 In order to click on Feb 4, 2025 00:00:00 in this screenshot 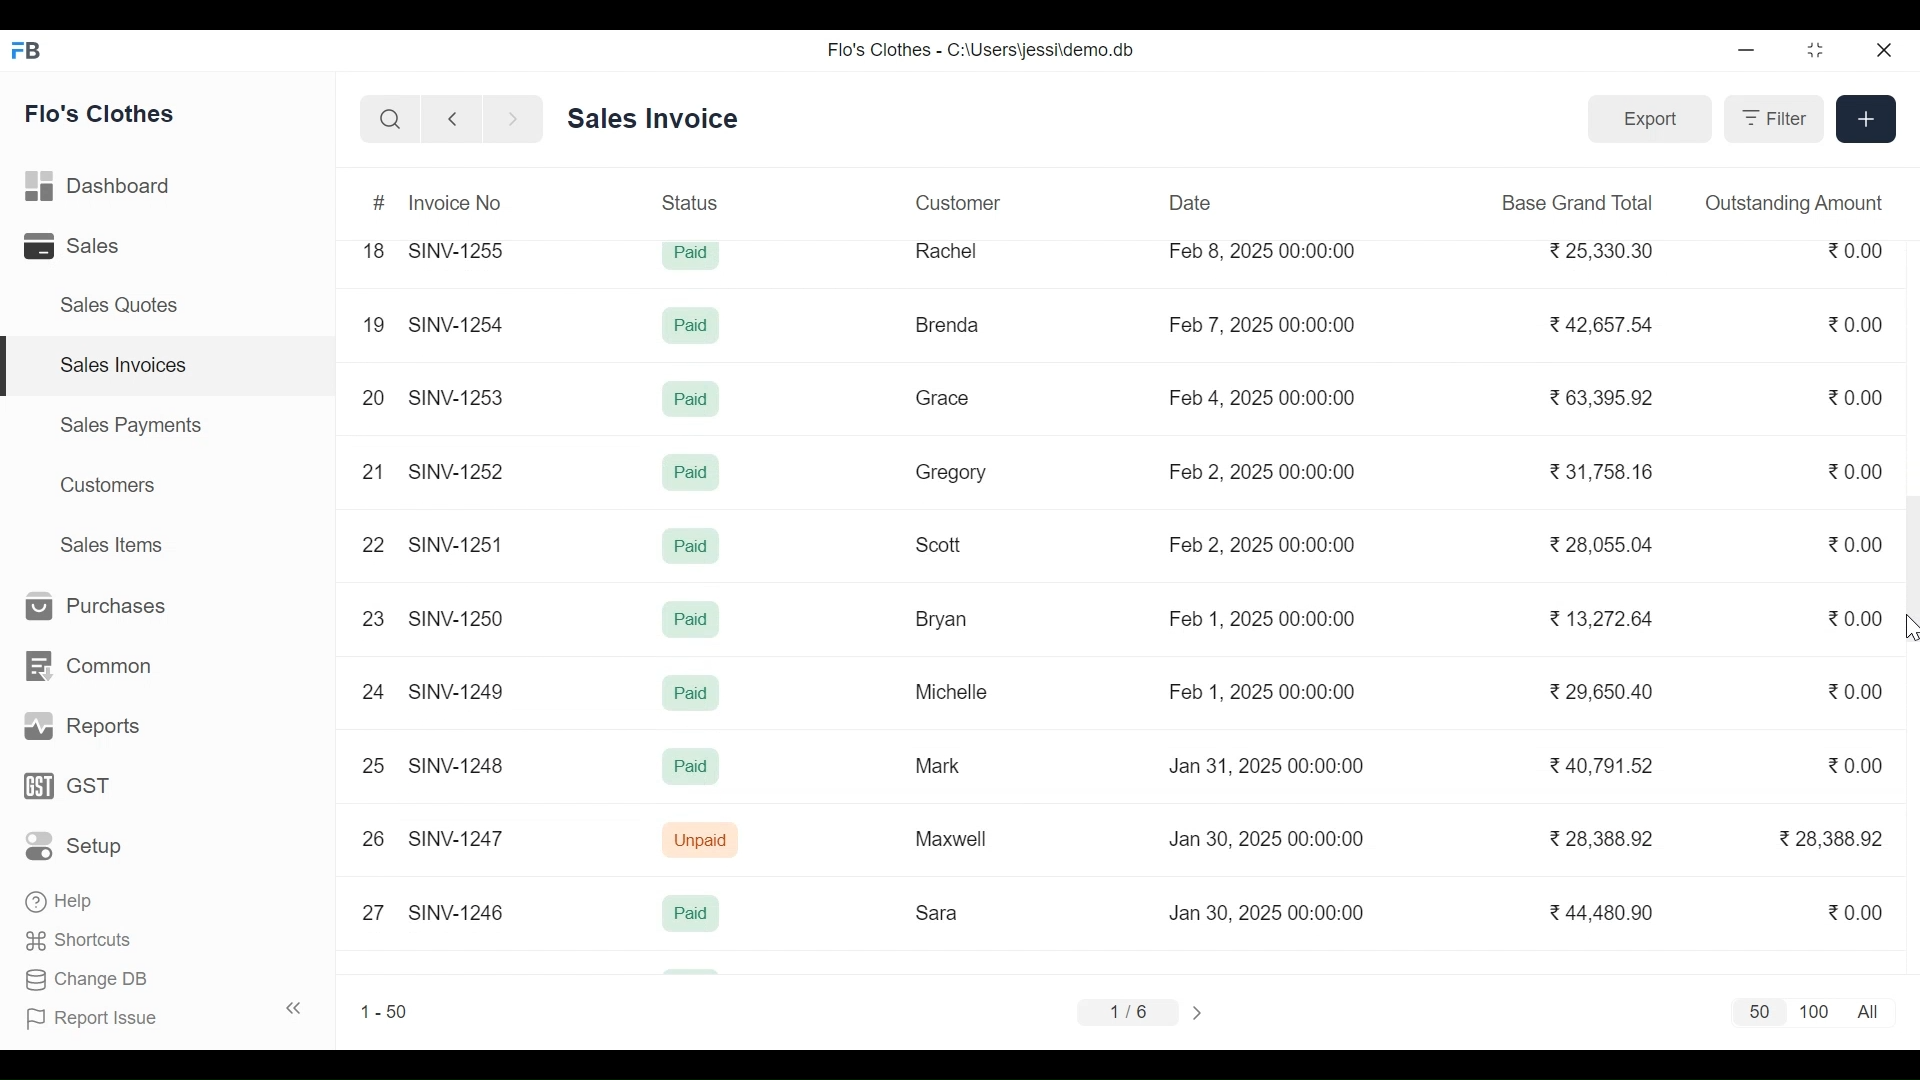, I will do `click(1263, 398)`.